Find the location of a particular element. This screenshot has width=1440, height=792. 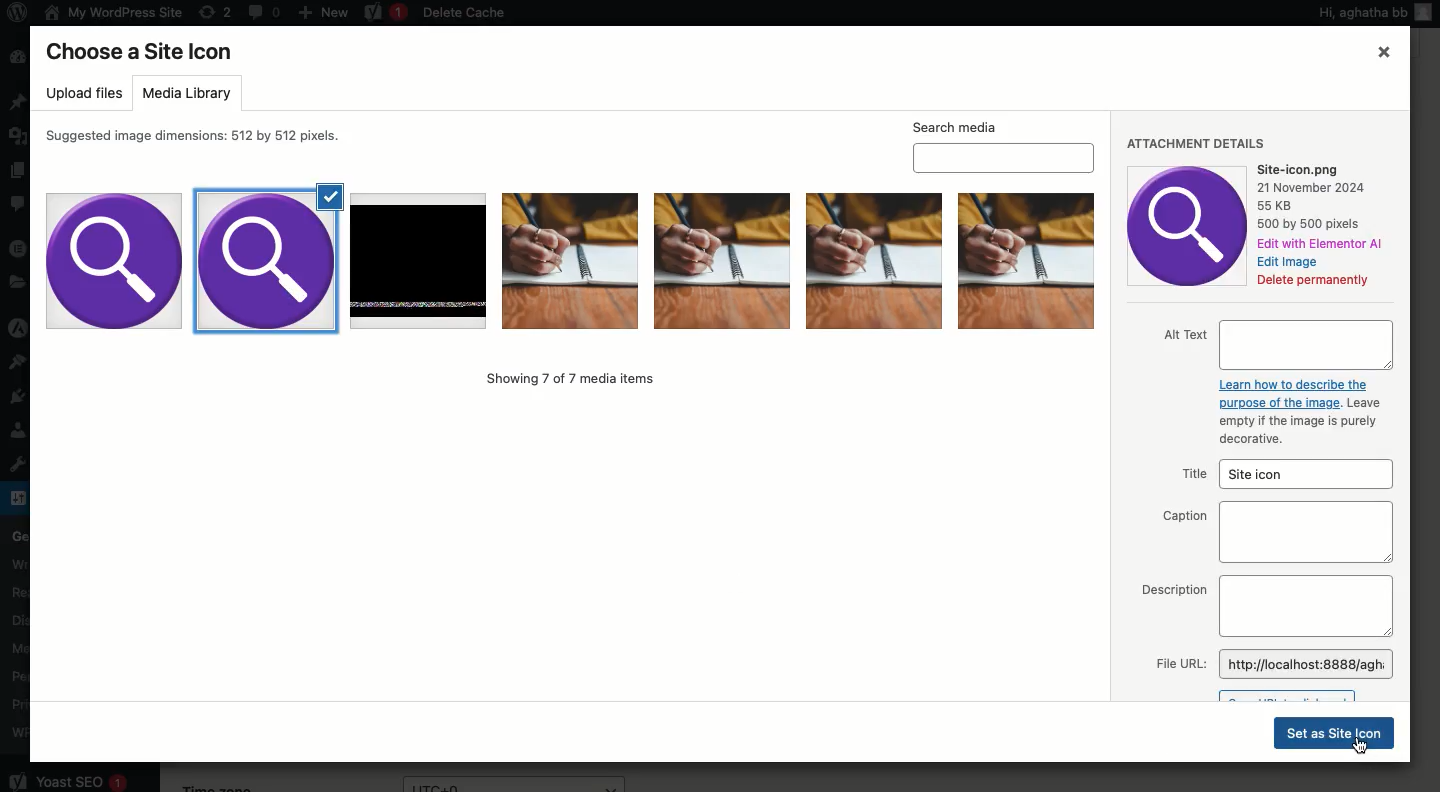

New is located at coordinates (323, 11).